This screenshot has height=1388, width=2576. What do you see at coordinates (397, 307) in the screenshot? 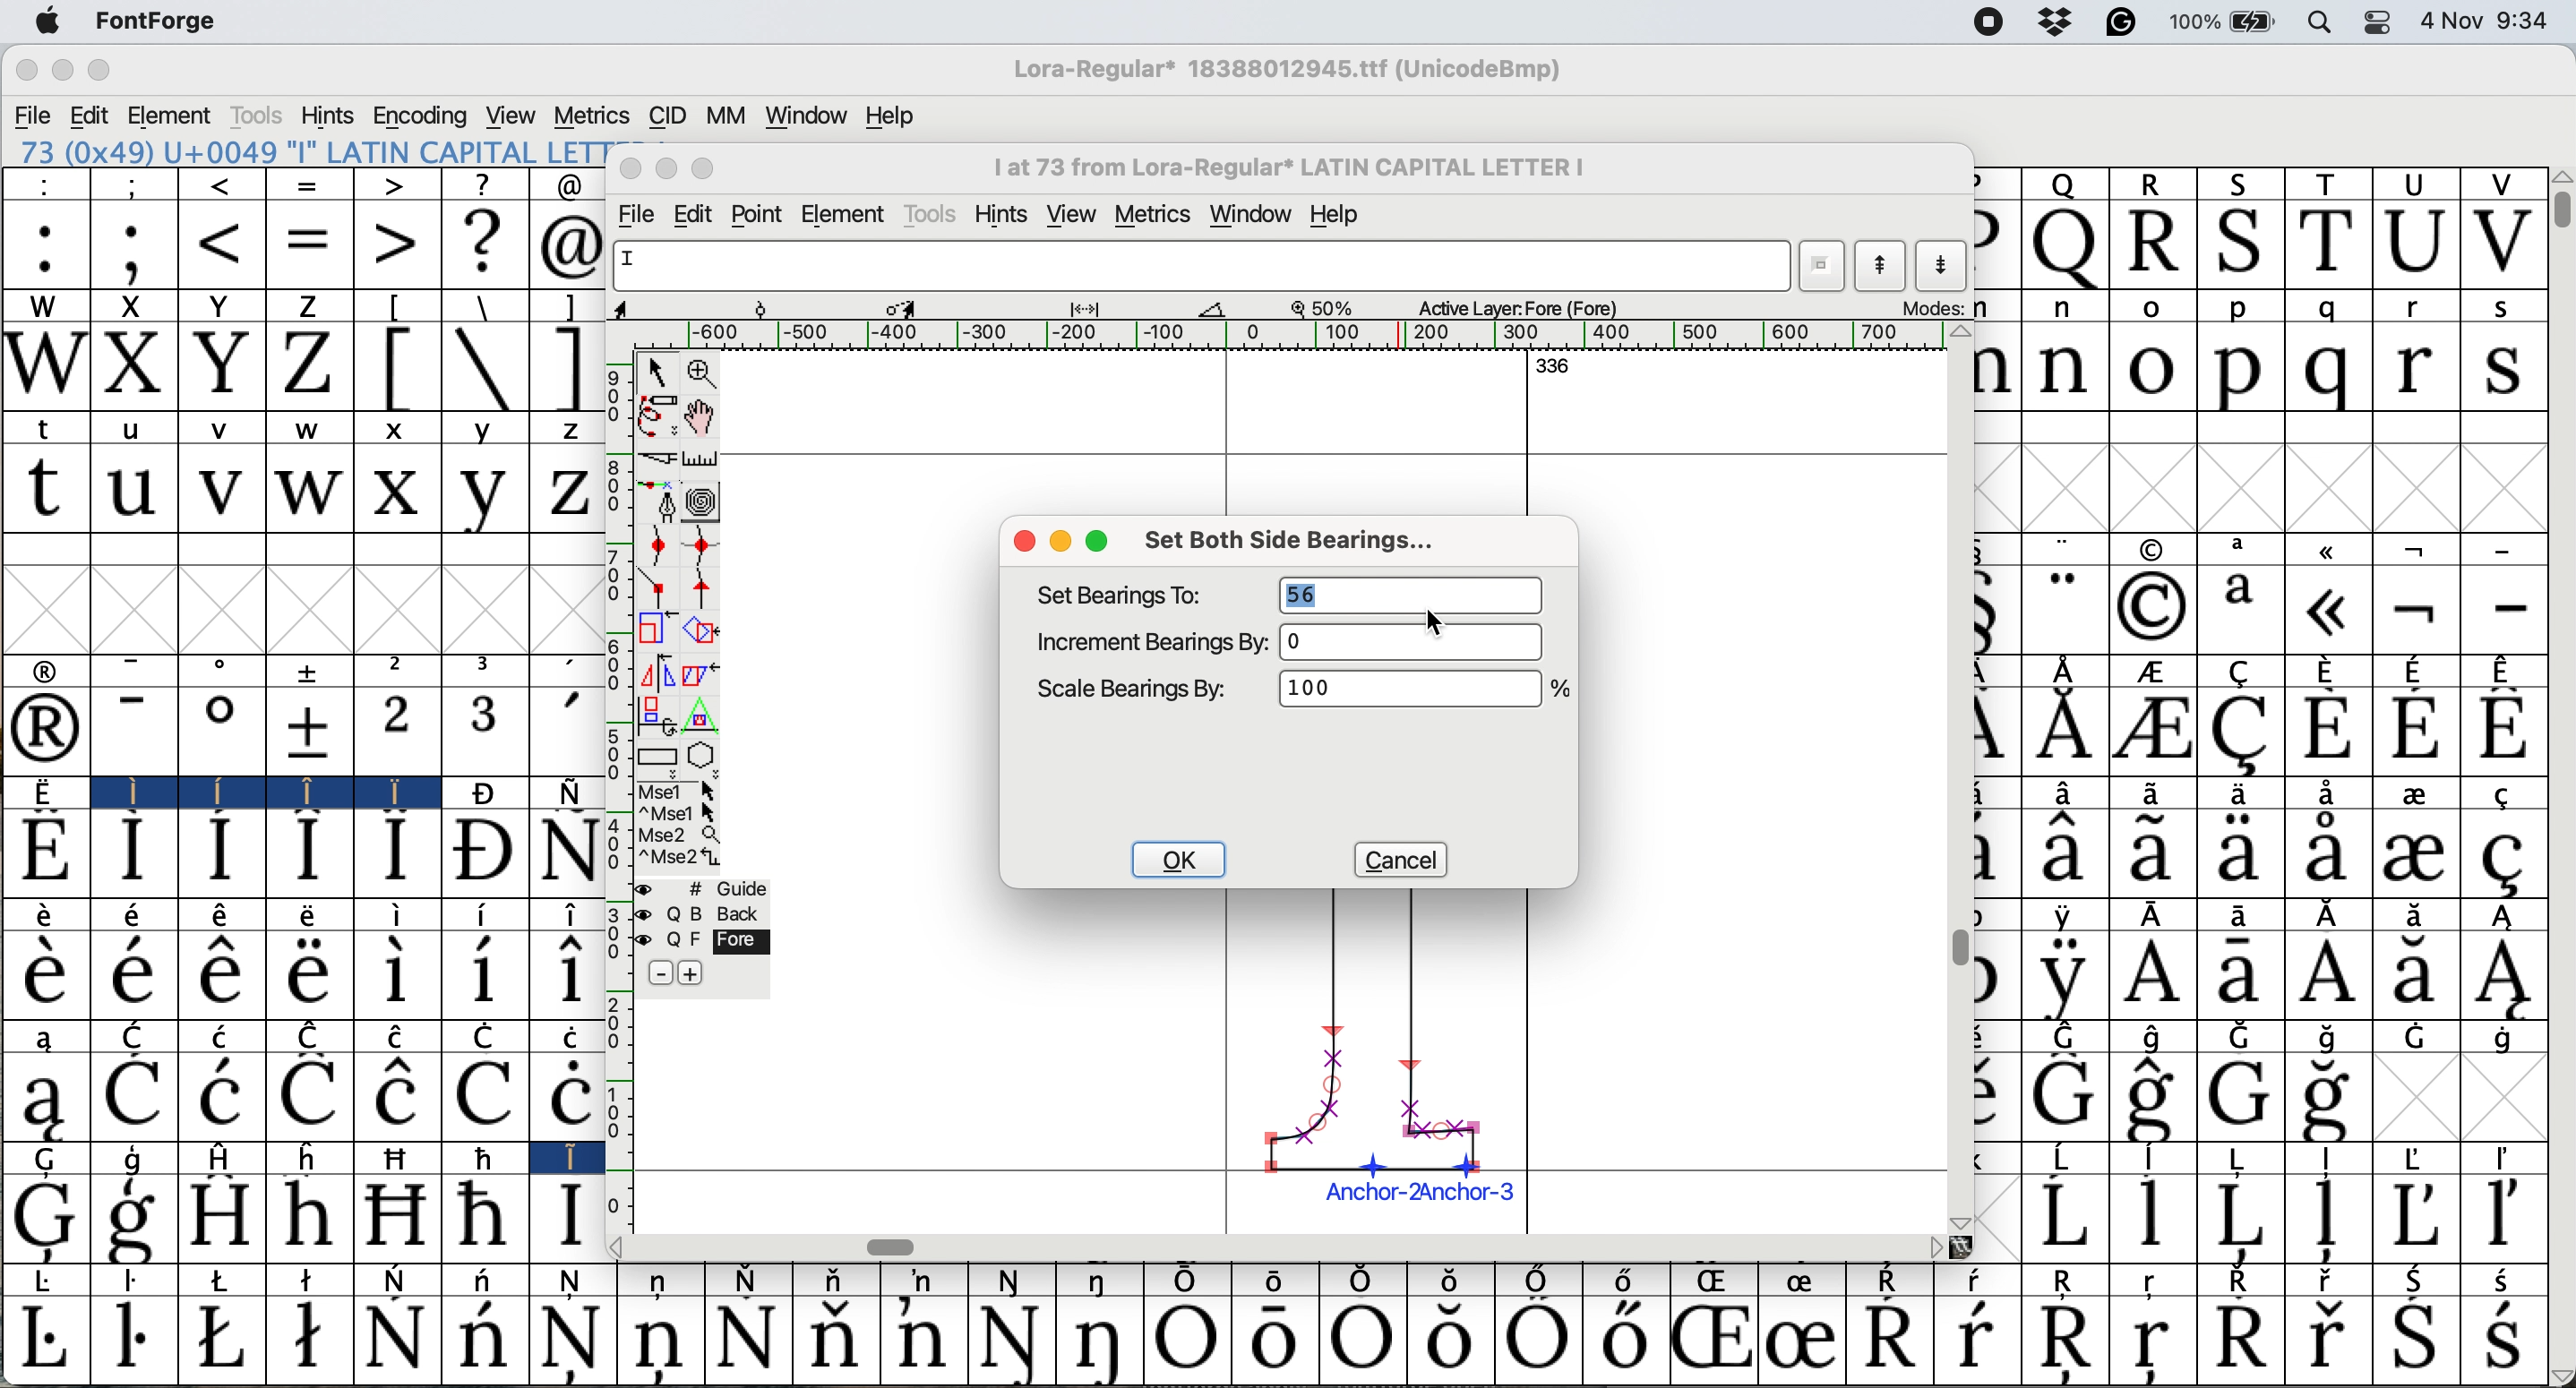
I see `[` at bounding box center [397, 307].